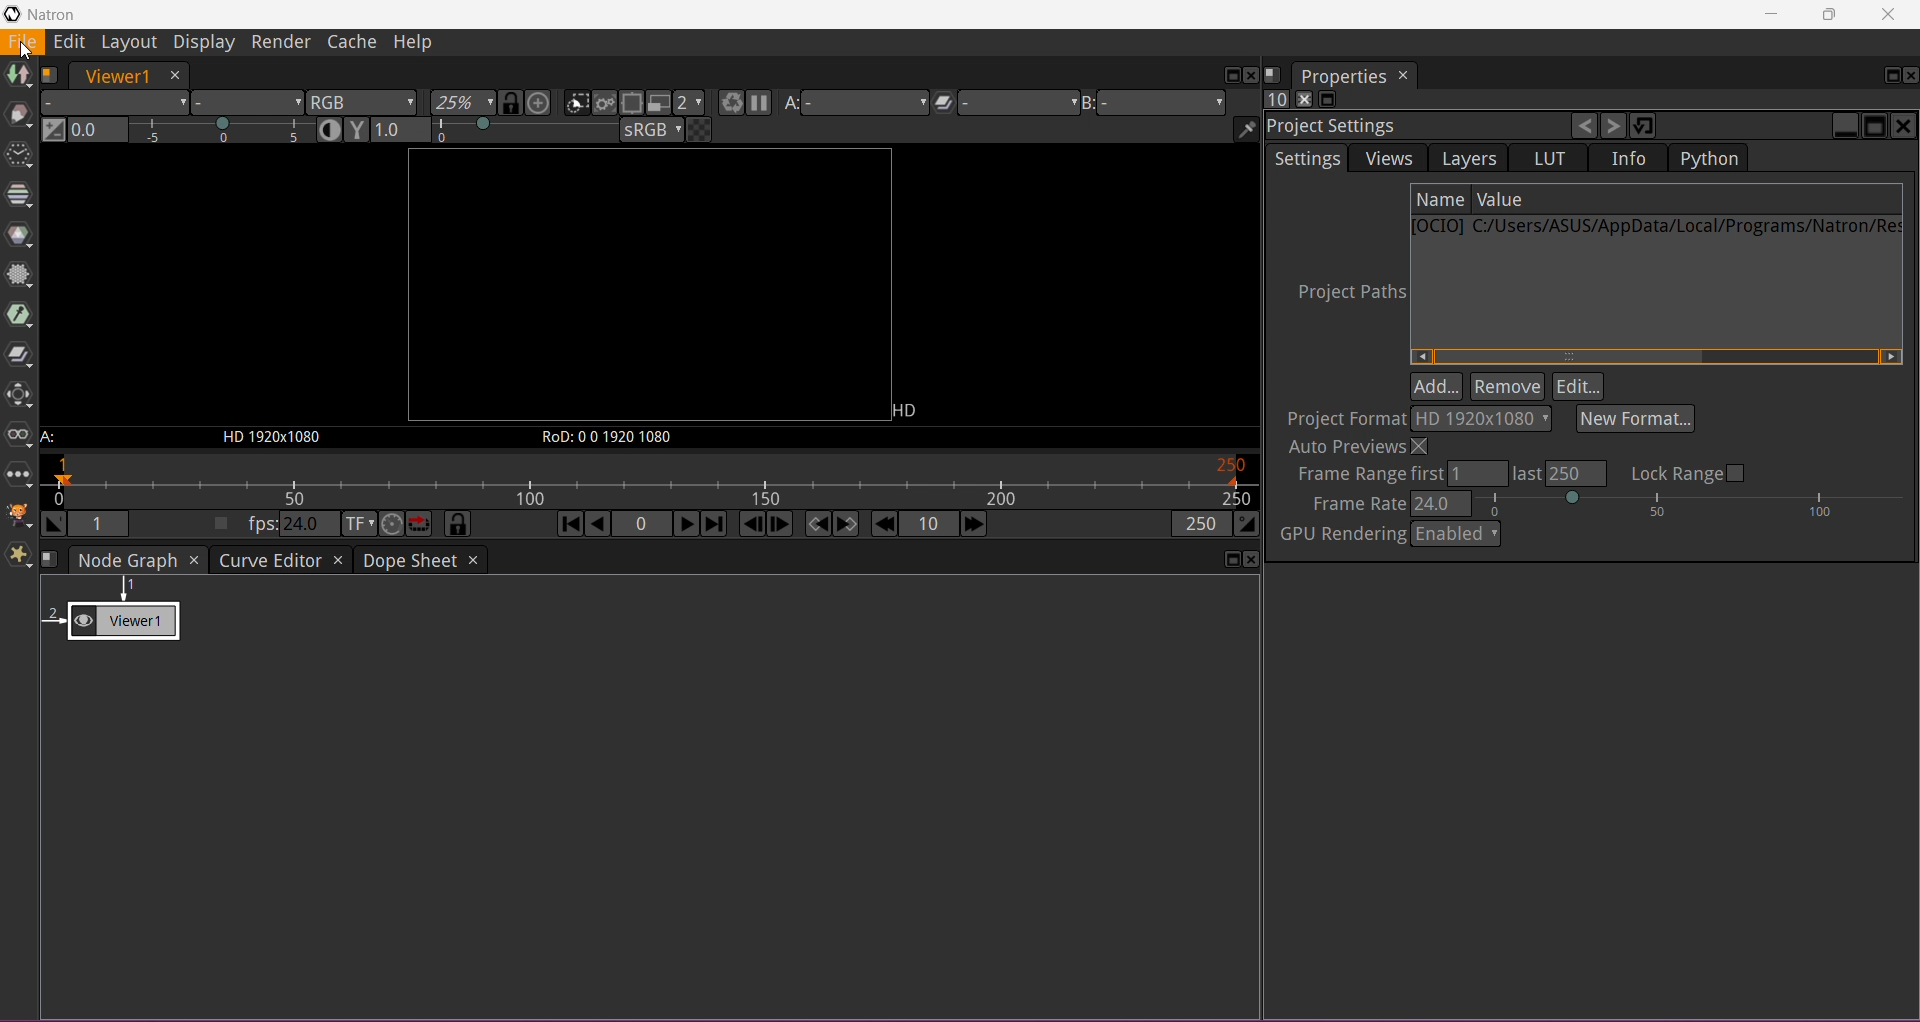 This screenshot has height=1022, width=1920. Describe the element at coordinates (20, 436) in the screenshot. I see `Views` at that location.